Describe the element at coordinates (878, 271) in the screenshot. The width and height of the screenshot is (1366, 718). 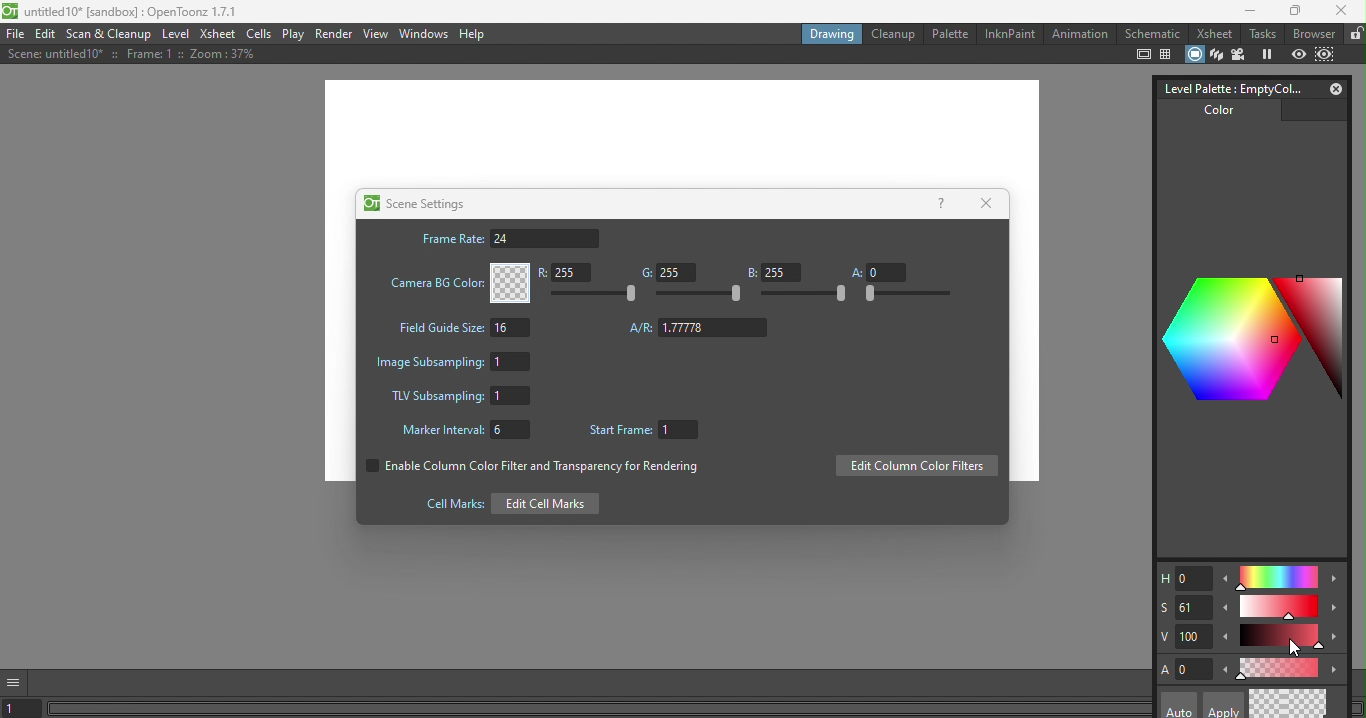
I see `A` at that location.